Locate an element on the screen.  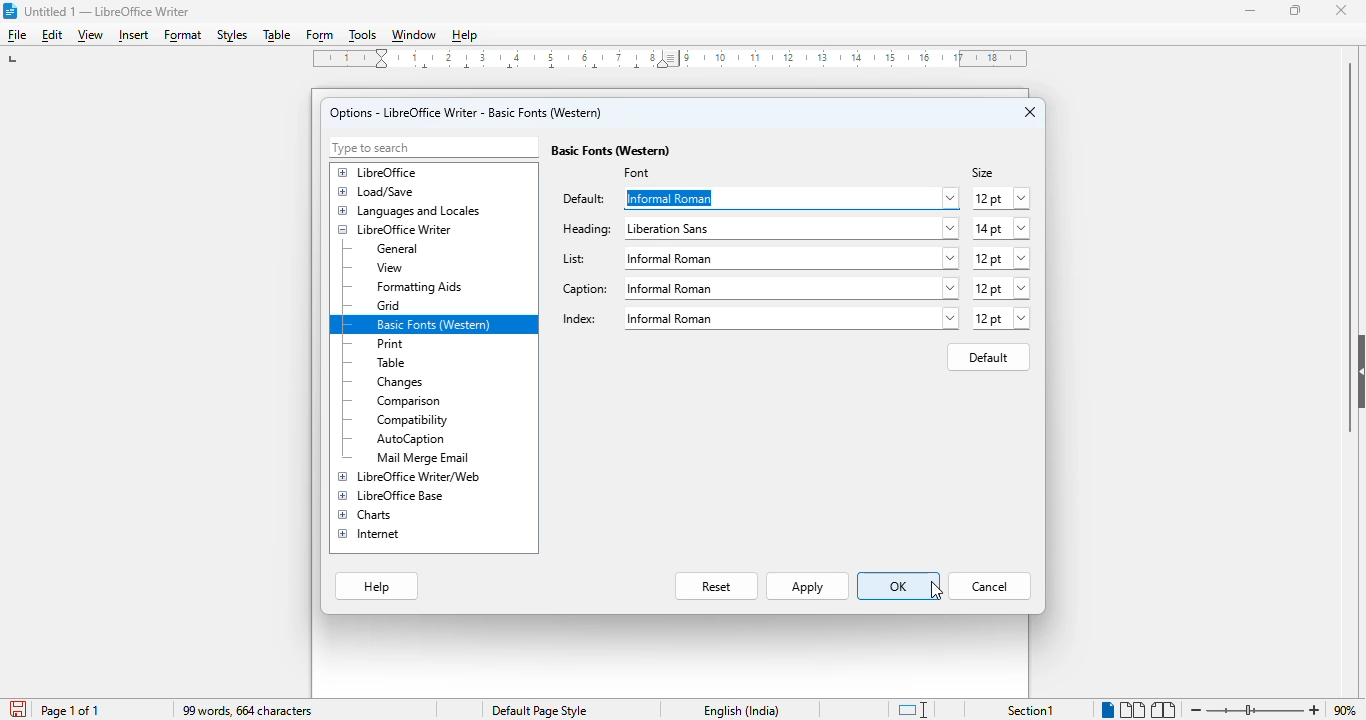
internet is located at coordinates (368, 533).